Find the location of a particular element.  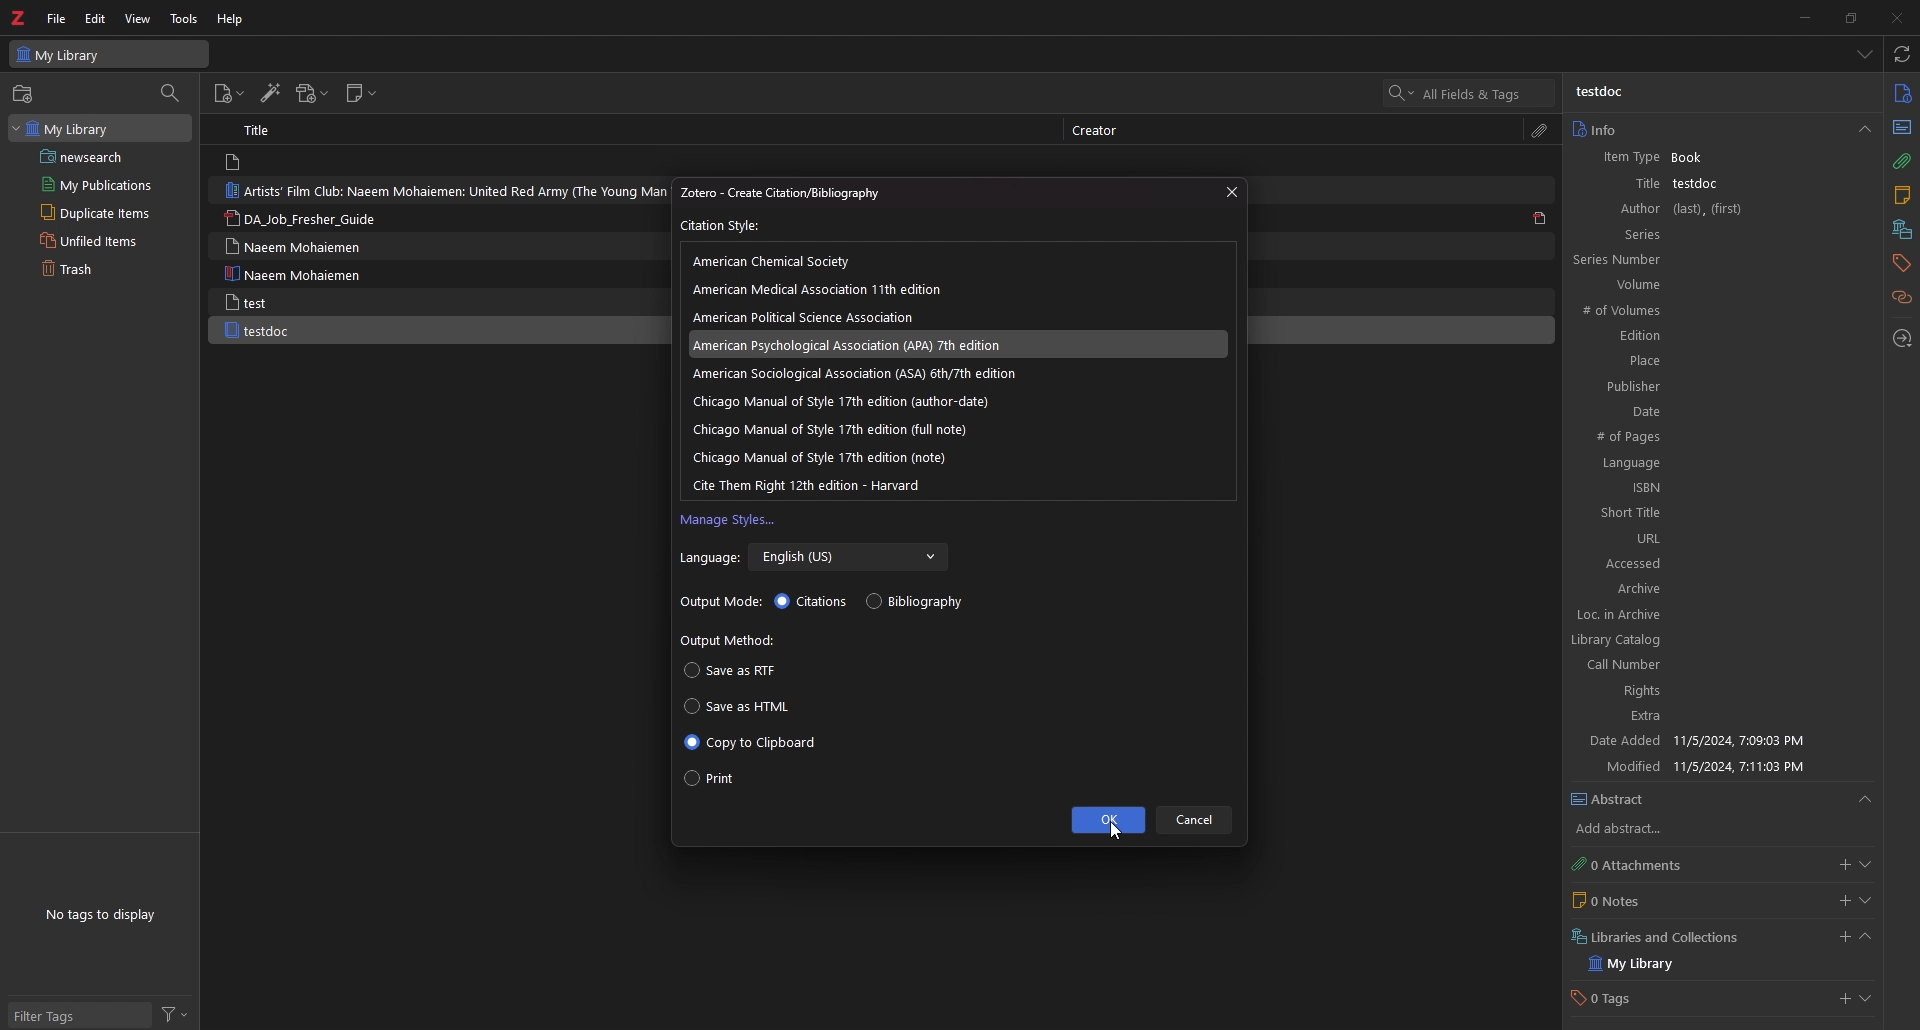

Volume is located at coordinates (1714, 285).